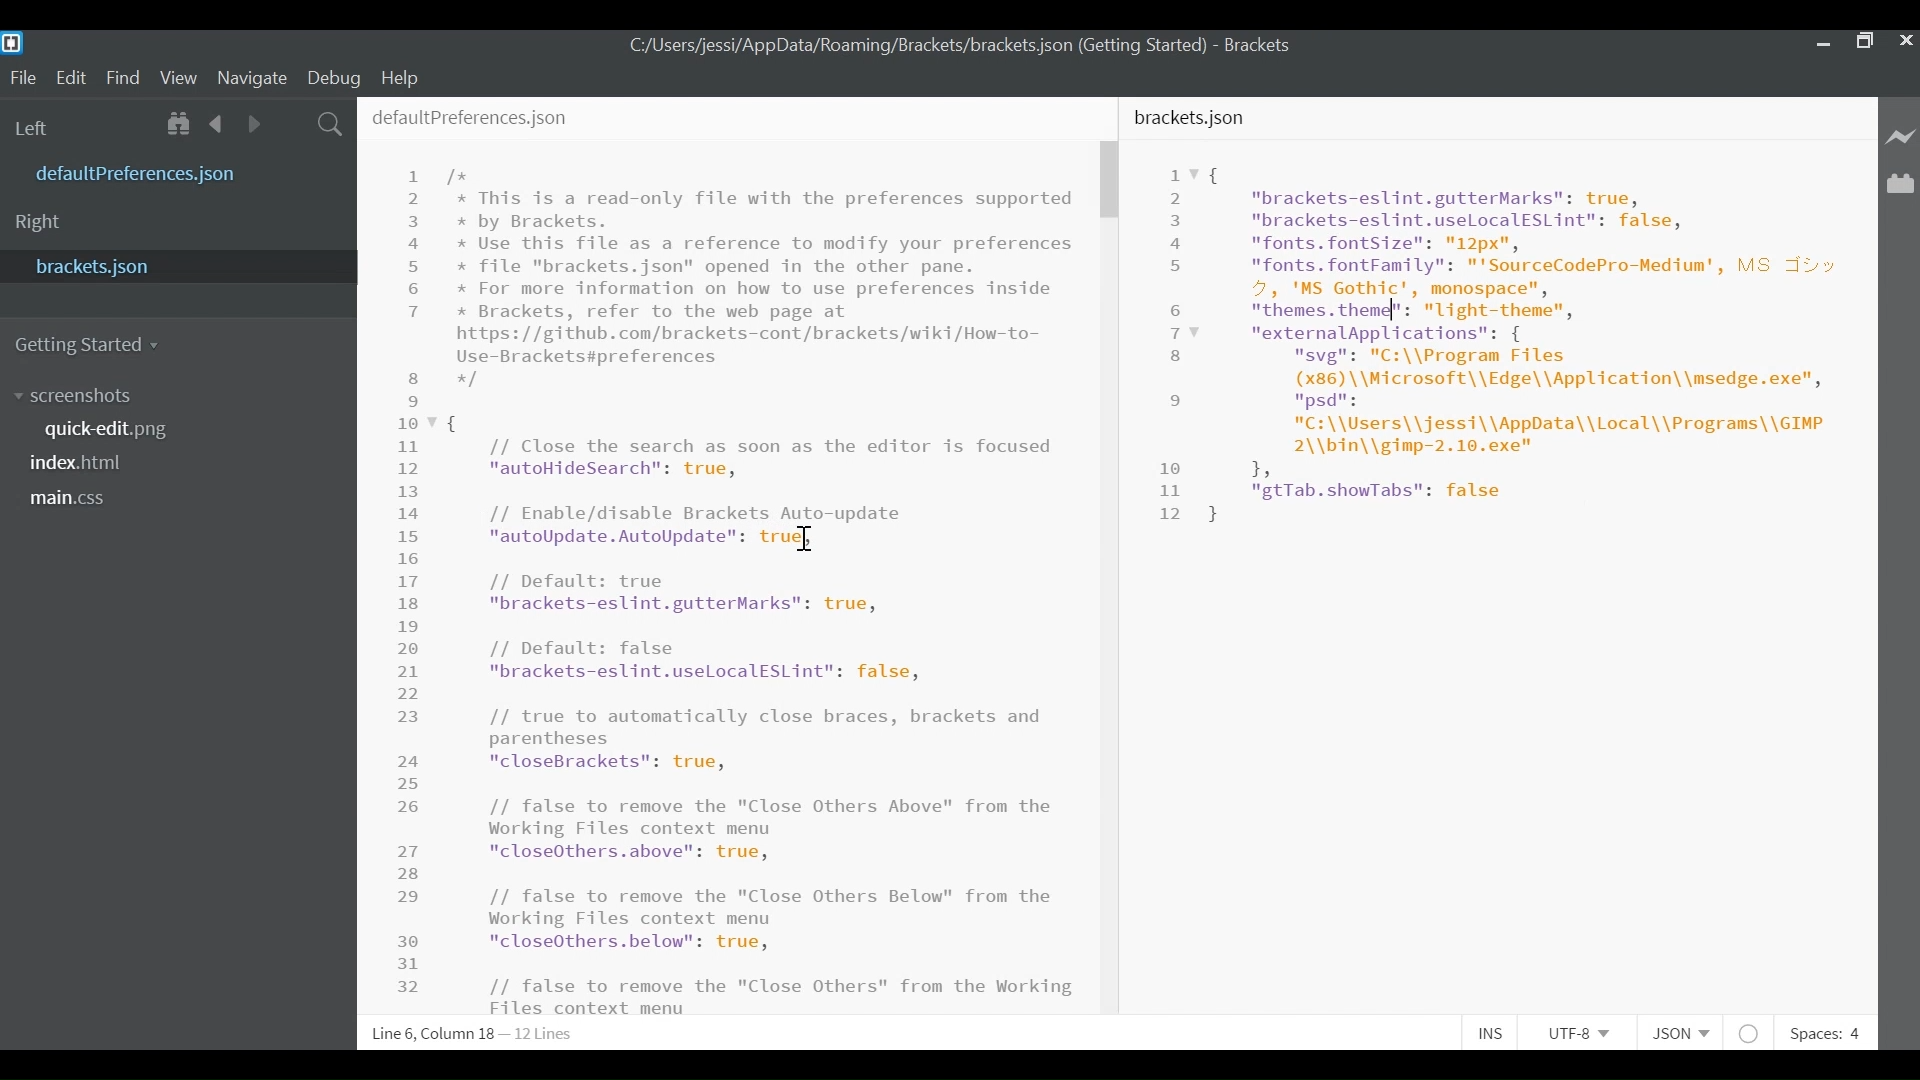 This screenshot has width=1920, height=1080. Describe the element at coordinates (71, 77) in the screenshot. I see `Edit` at that location.